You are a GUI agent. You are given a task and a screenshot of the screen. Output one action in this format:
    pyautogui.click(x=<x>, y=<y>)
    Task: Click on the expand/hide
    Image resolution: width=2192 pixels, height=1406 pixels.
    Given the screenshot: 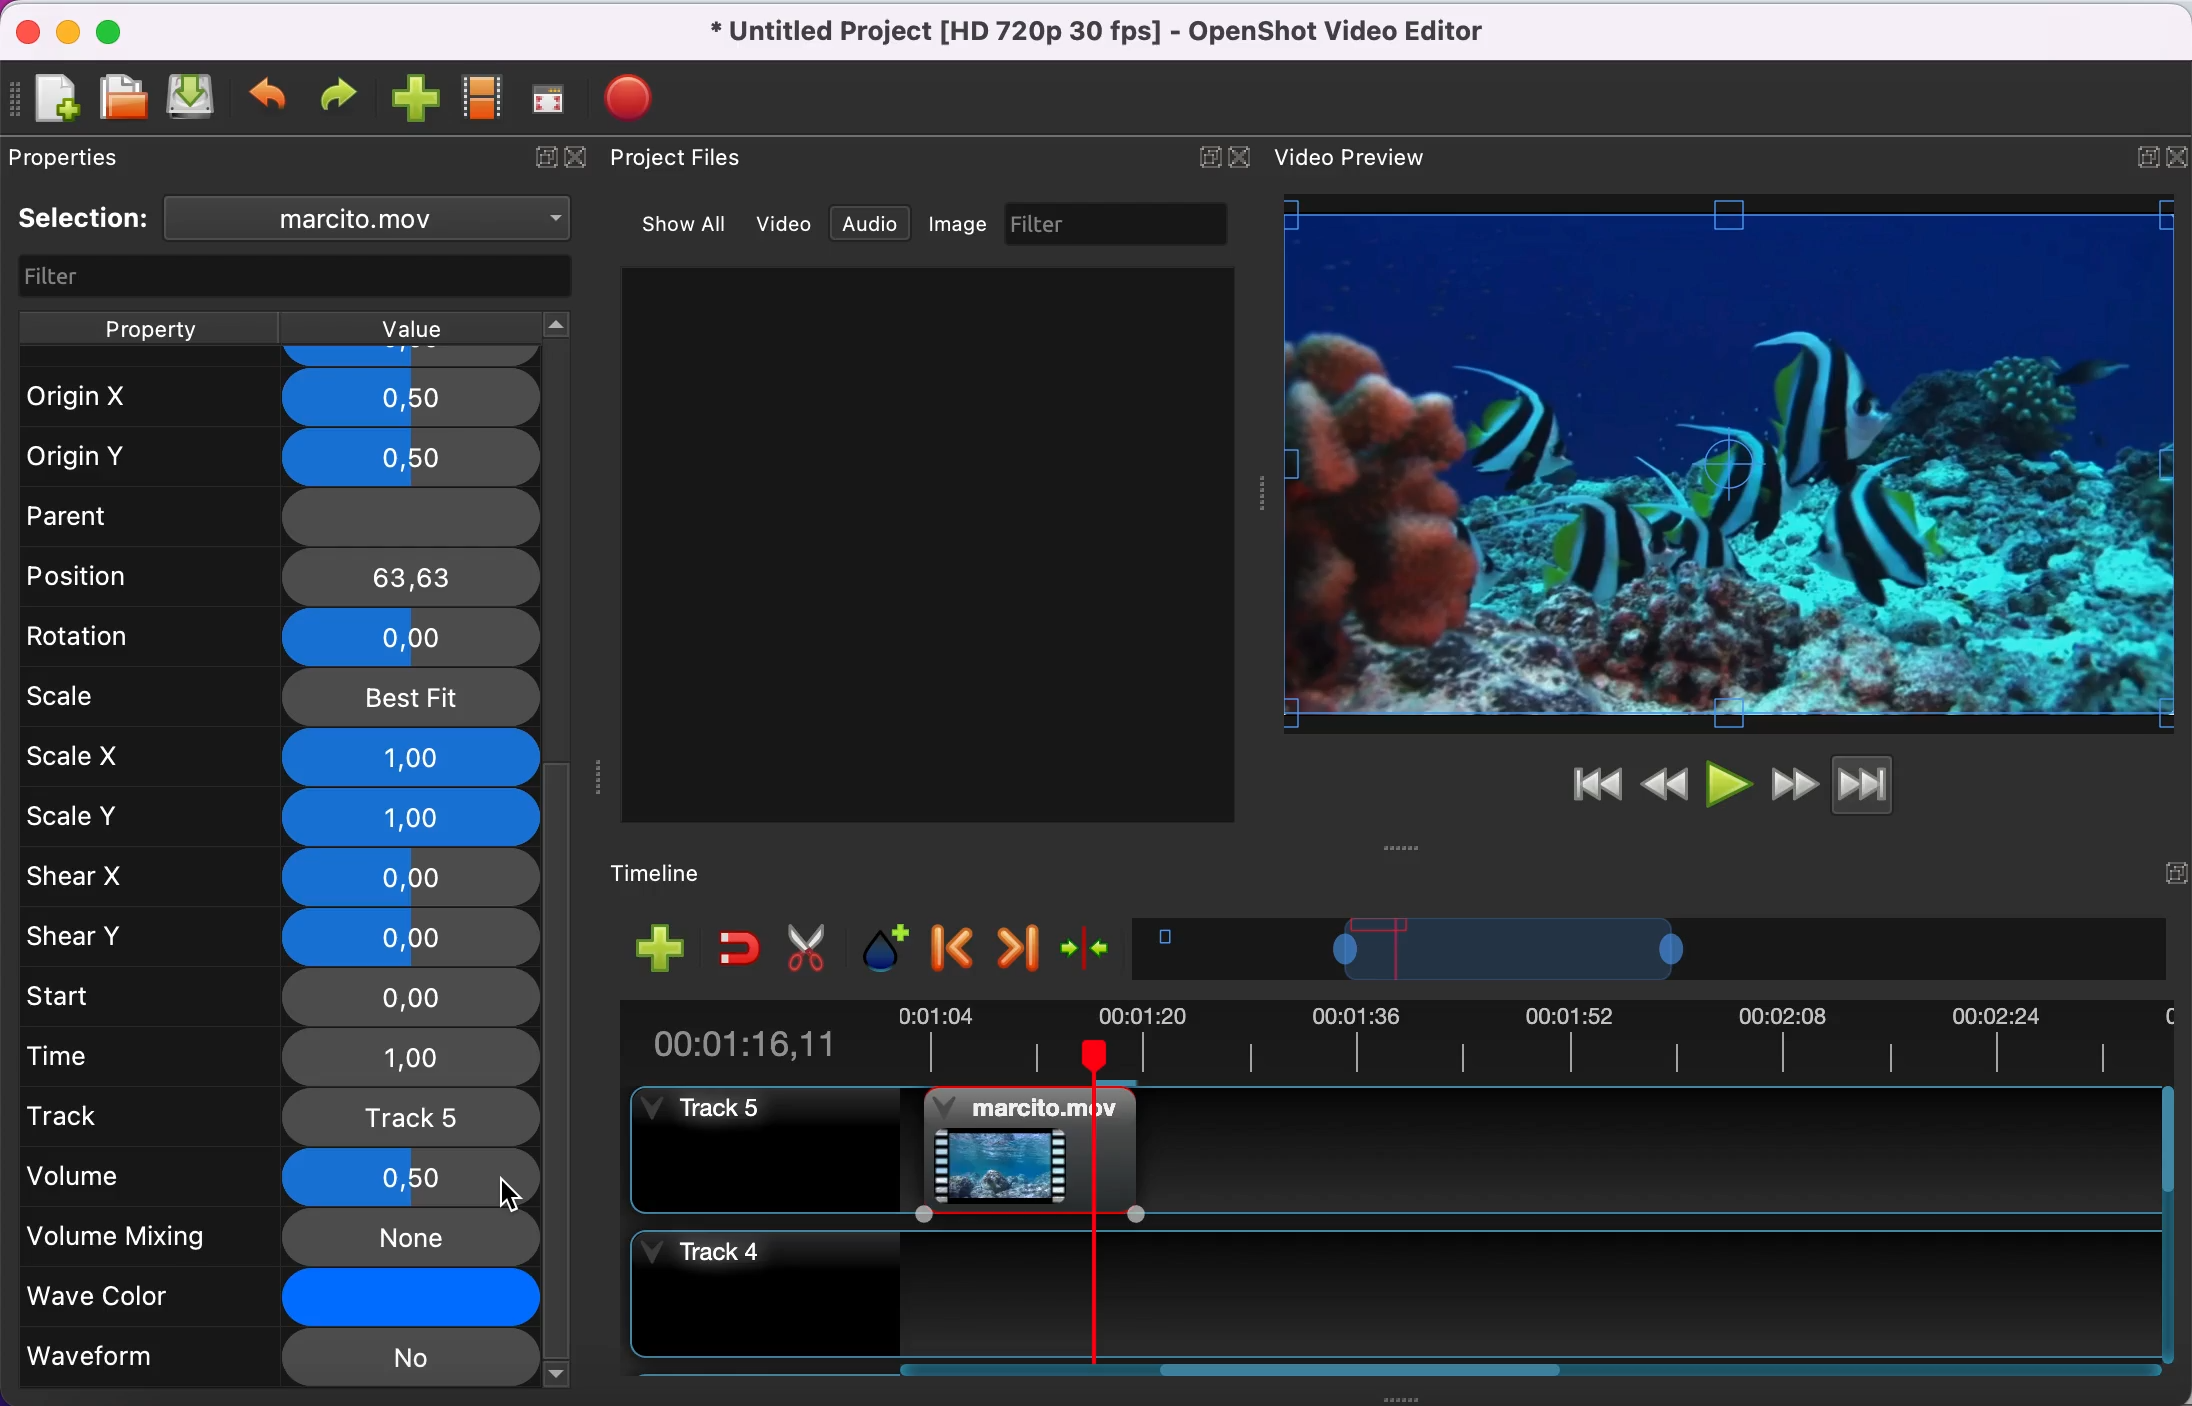 What is the action you would take?
    pyautogui.click(x=2178, y=151)
    